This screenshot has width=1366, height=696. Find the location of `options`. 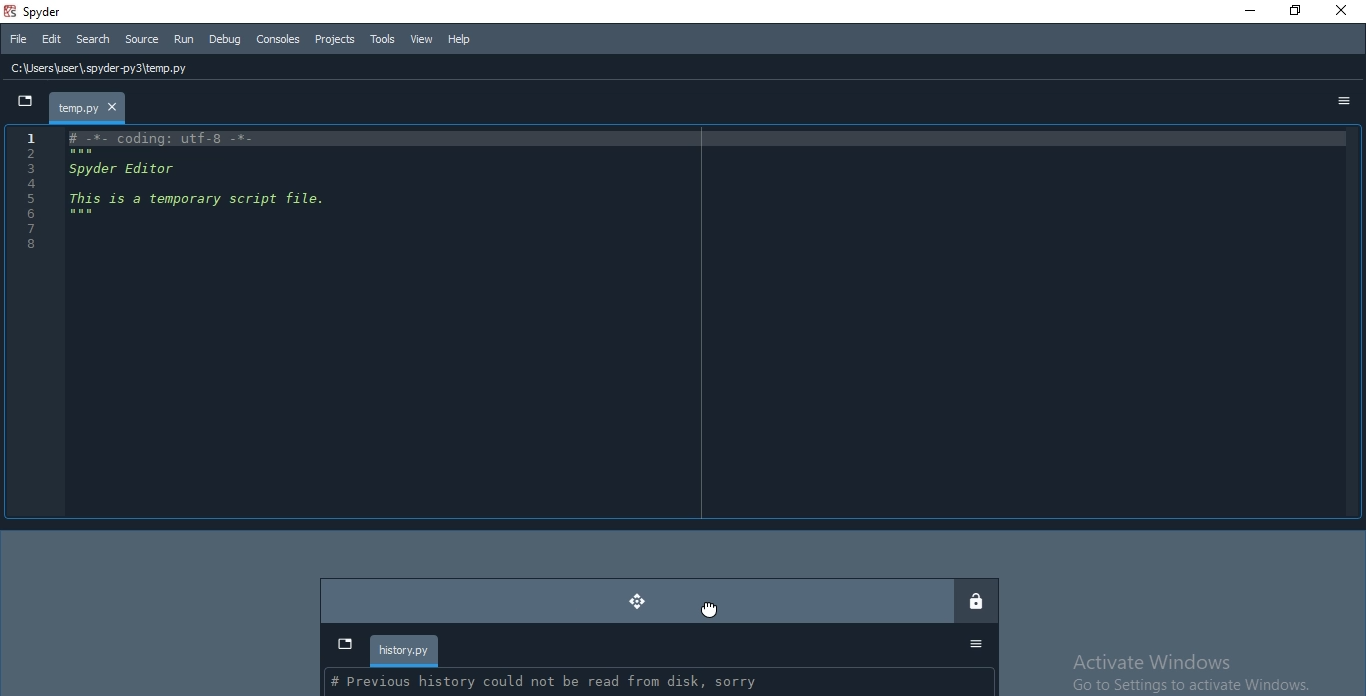

options is located at coordinates (1332, 101).